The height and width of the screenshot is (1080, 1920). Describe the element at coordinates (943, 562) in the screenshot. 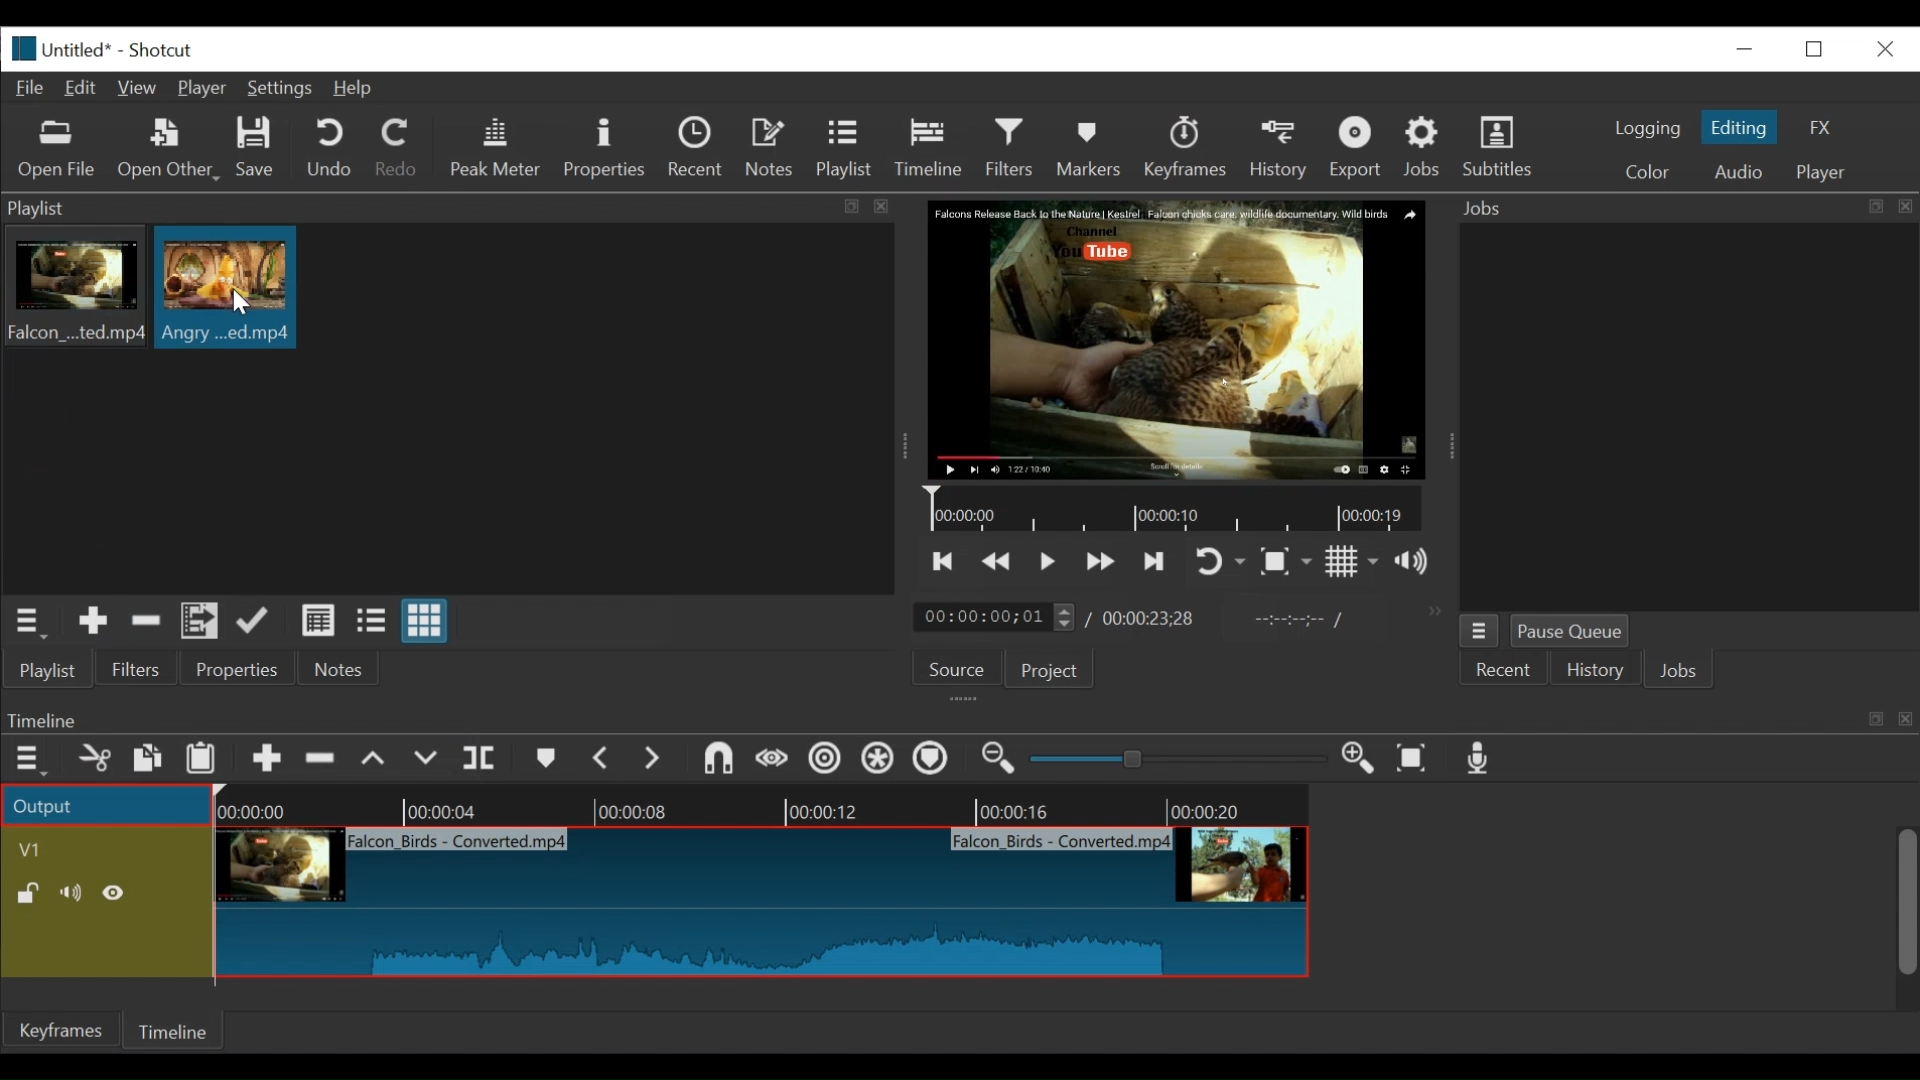

I see `skip to the previous point` at that location.